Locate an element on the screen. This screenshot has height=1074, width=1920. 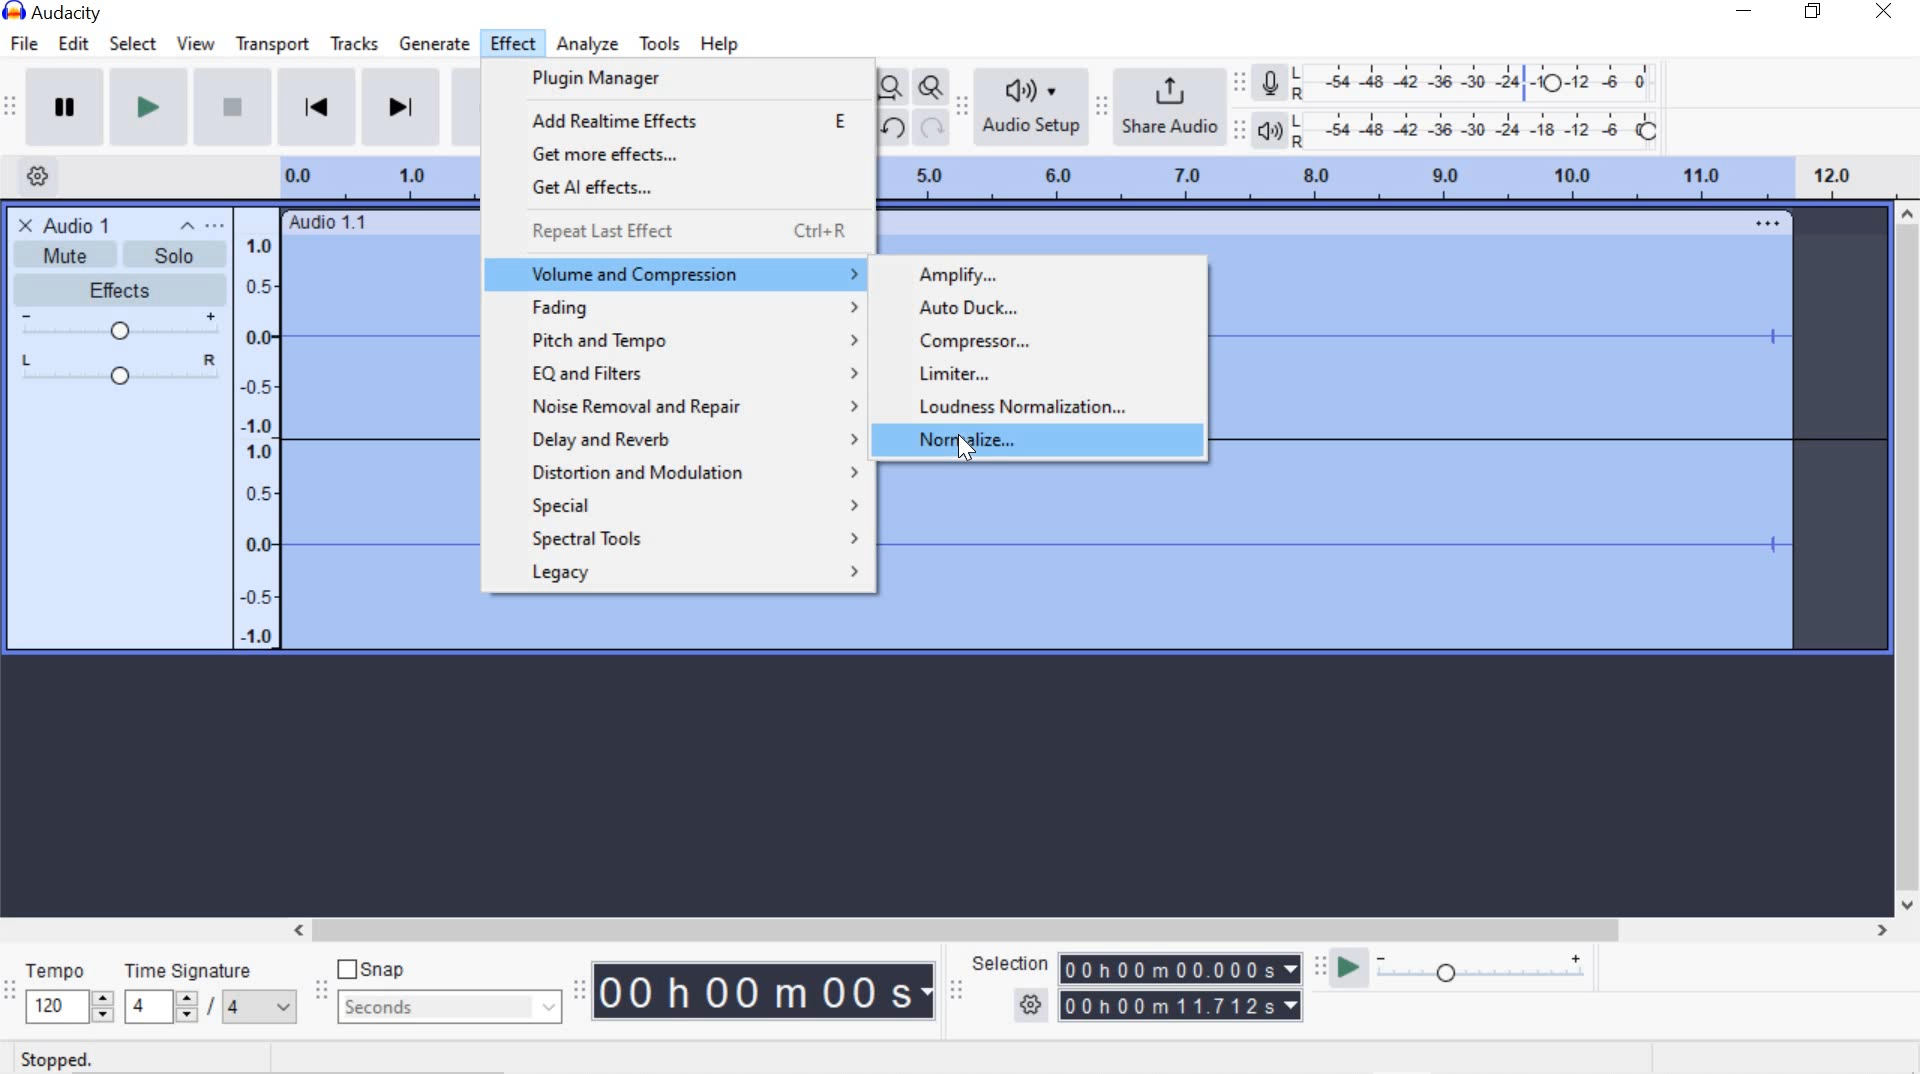
get more effects is located at coordinates (689, 156).